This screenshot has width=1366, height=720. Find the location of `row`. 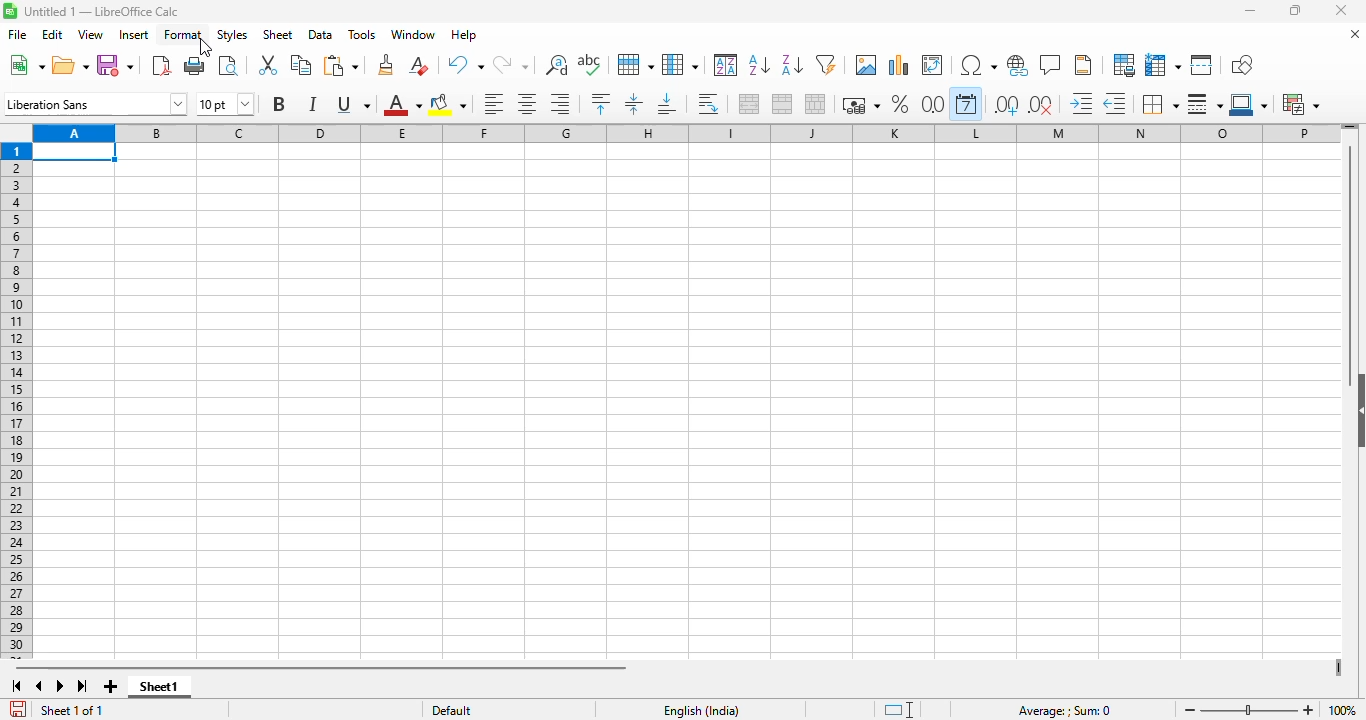

row is located at coordinates (636, 65).